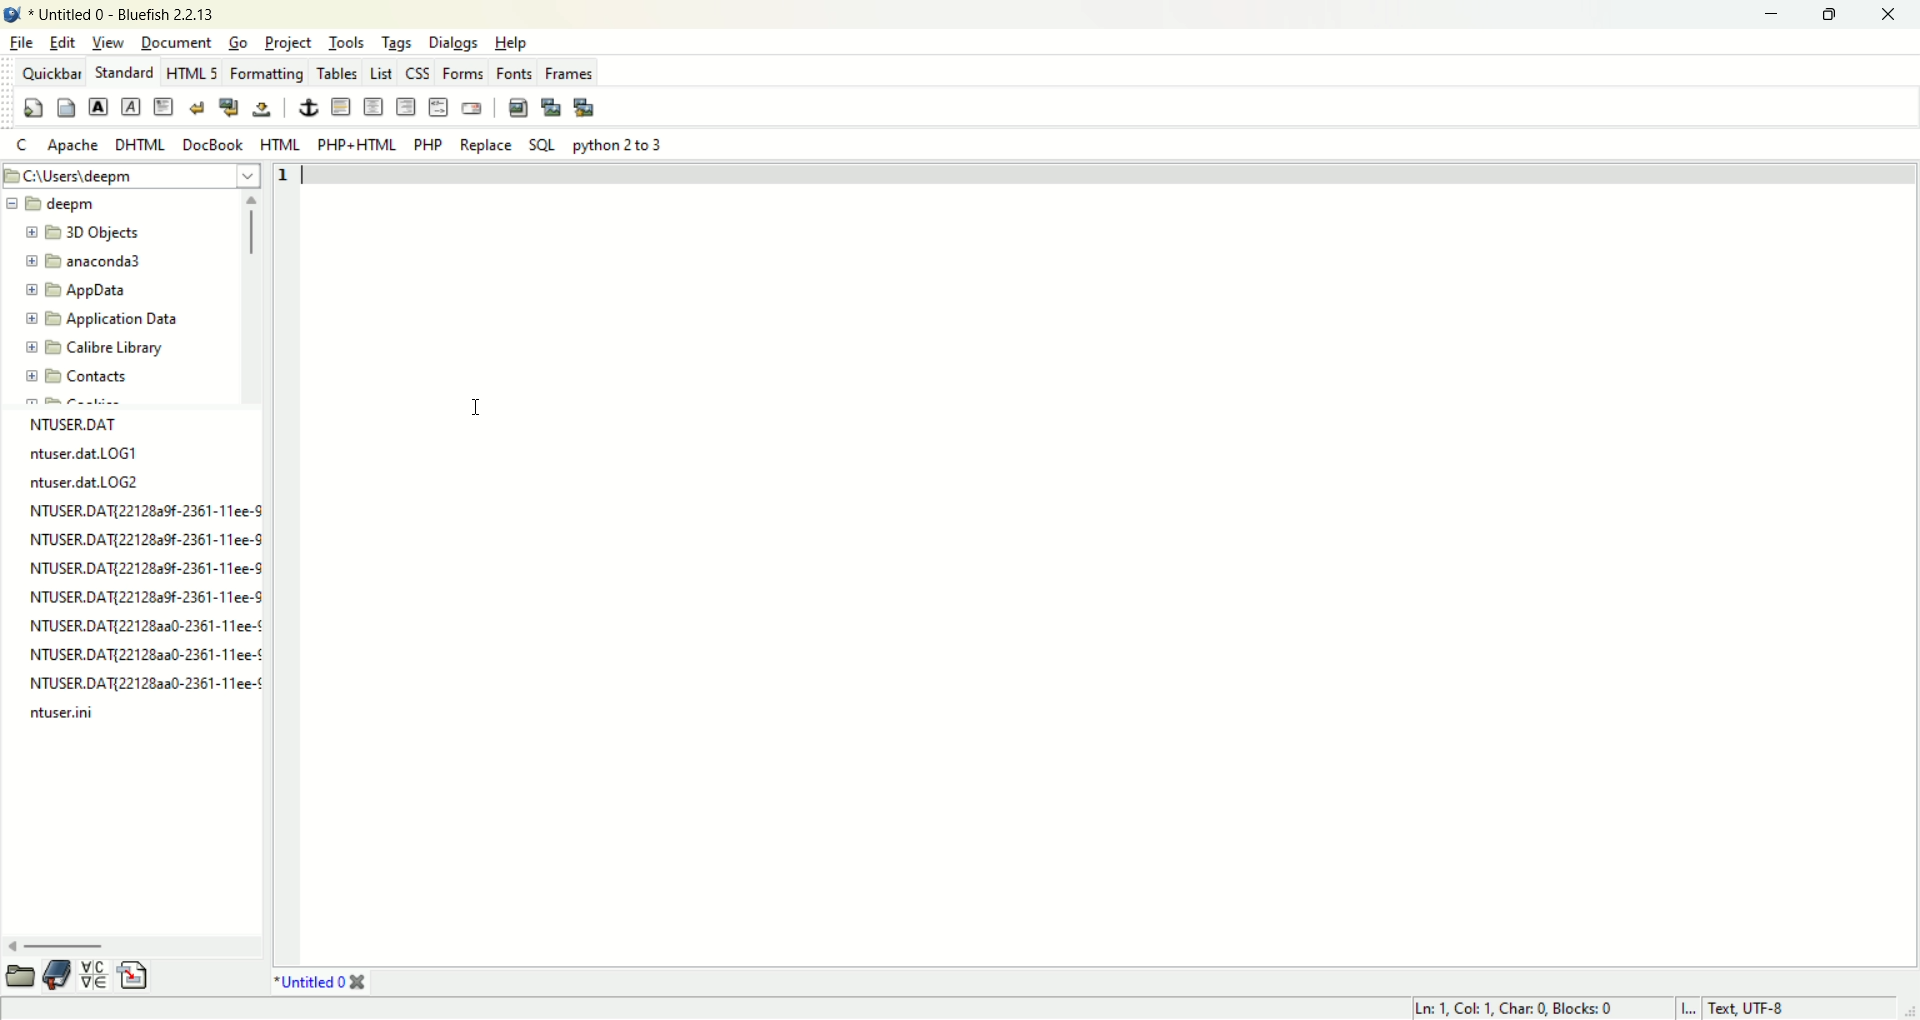  What do you see at coordinates (1832, 15) in the screenshot?
I see `maximize` at bounding box center [1832, 15].